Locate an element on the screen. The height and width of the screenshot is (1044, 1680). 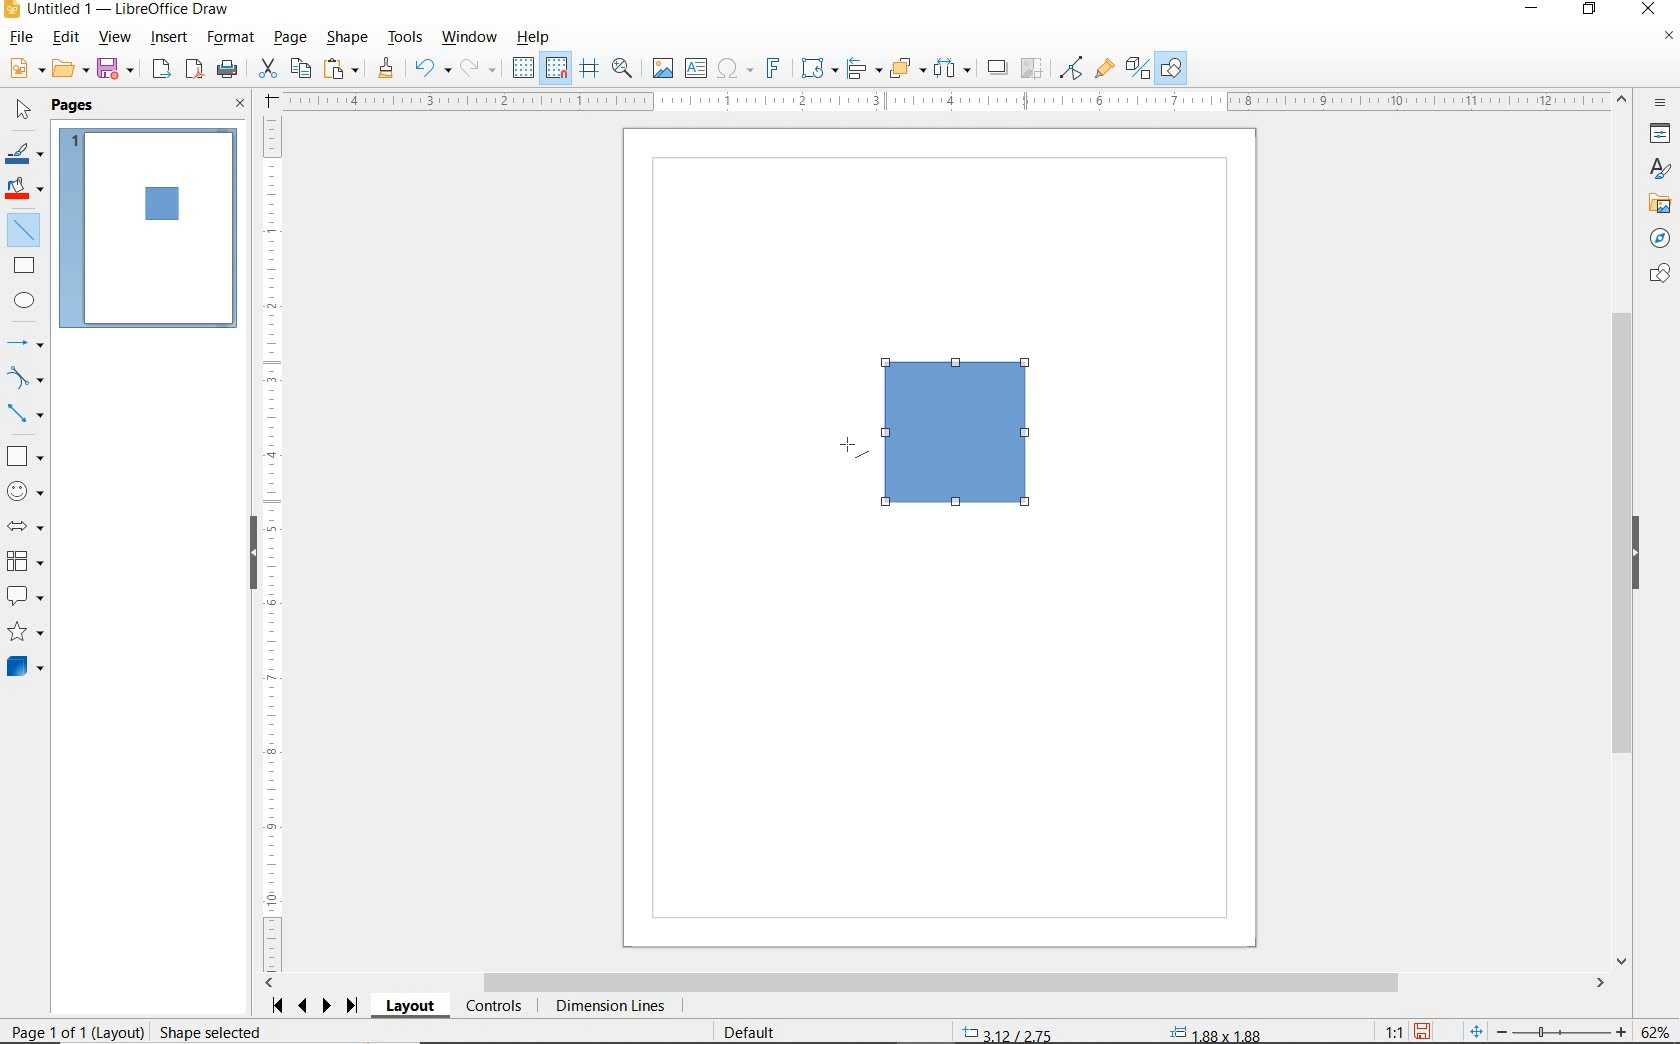
HELP is located at coordinates (538, 37).